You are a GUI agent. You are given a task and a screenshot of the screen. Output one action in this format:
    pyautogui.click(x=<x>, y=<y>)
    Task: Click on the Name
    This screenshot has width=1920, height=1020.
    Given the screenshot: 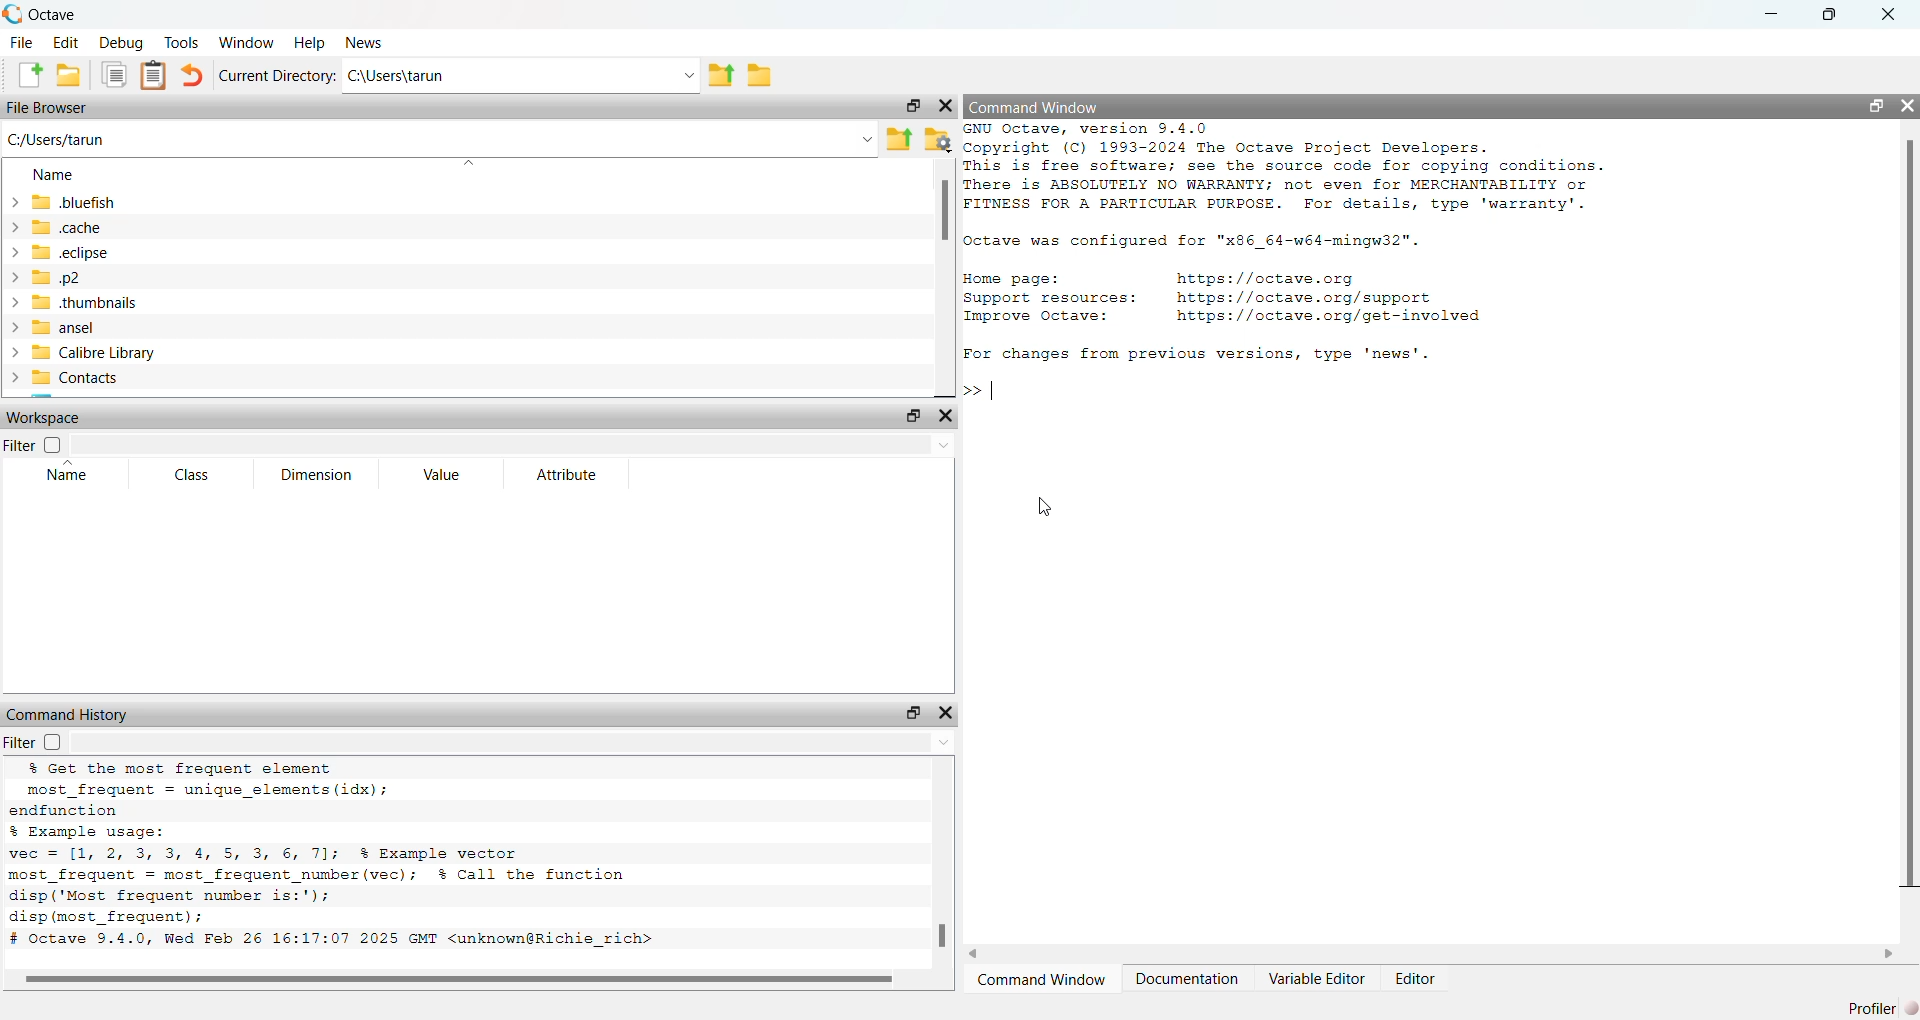 What is the action you would take?
    pyautogui.click(x=67, y=473)
    